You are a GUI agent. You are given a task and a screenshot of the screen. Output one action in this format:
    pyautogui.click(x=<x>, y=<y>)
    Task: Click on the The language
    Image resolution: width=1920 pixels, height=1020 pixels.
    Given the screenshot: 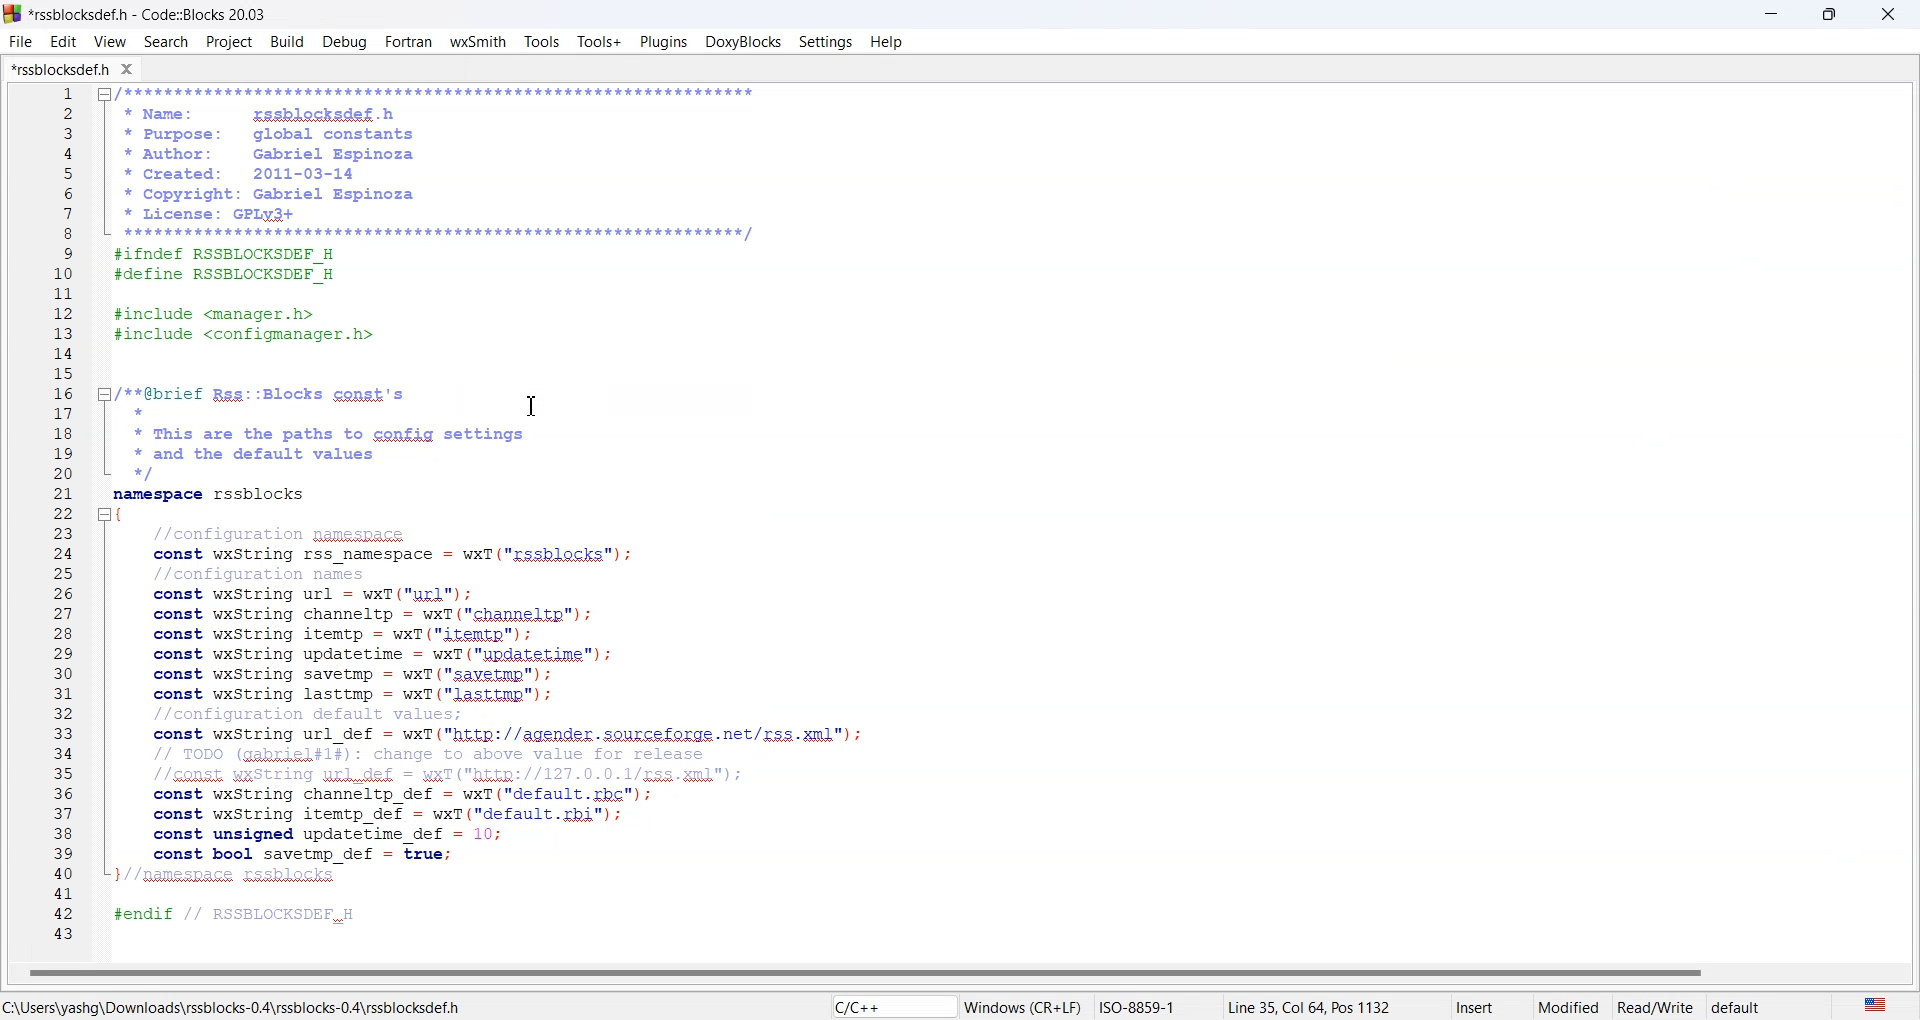 What is the action you would take?
    pyautogui.click(x=1874, y=1004)
    